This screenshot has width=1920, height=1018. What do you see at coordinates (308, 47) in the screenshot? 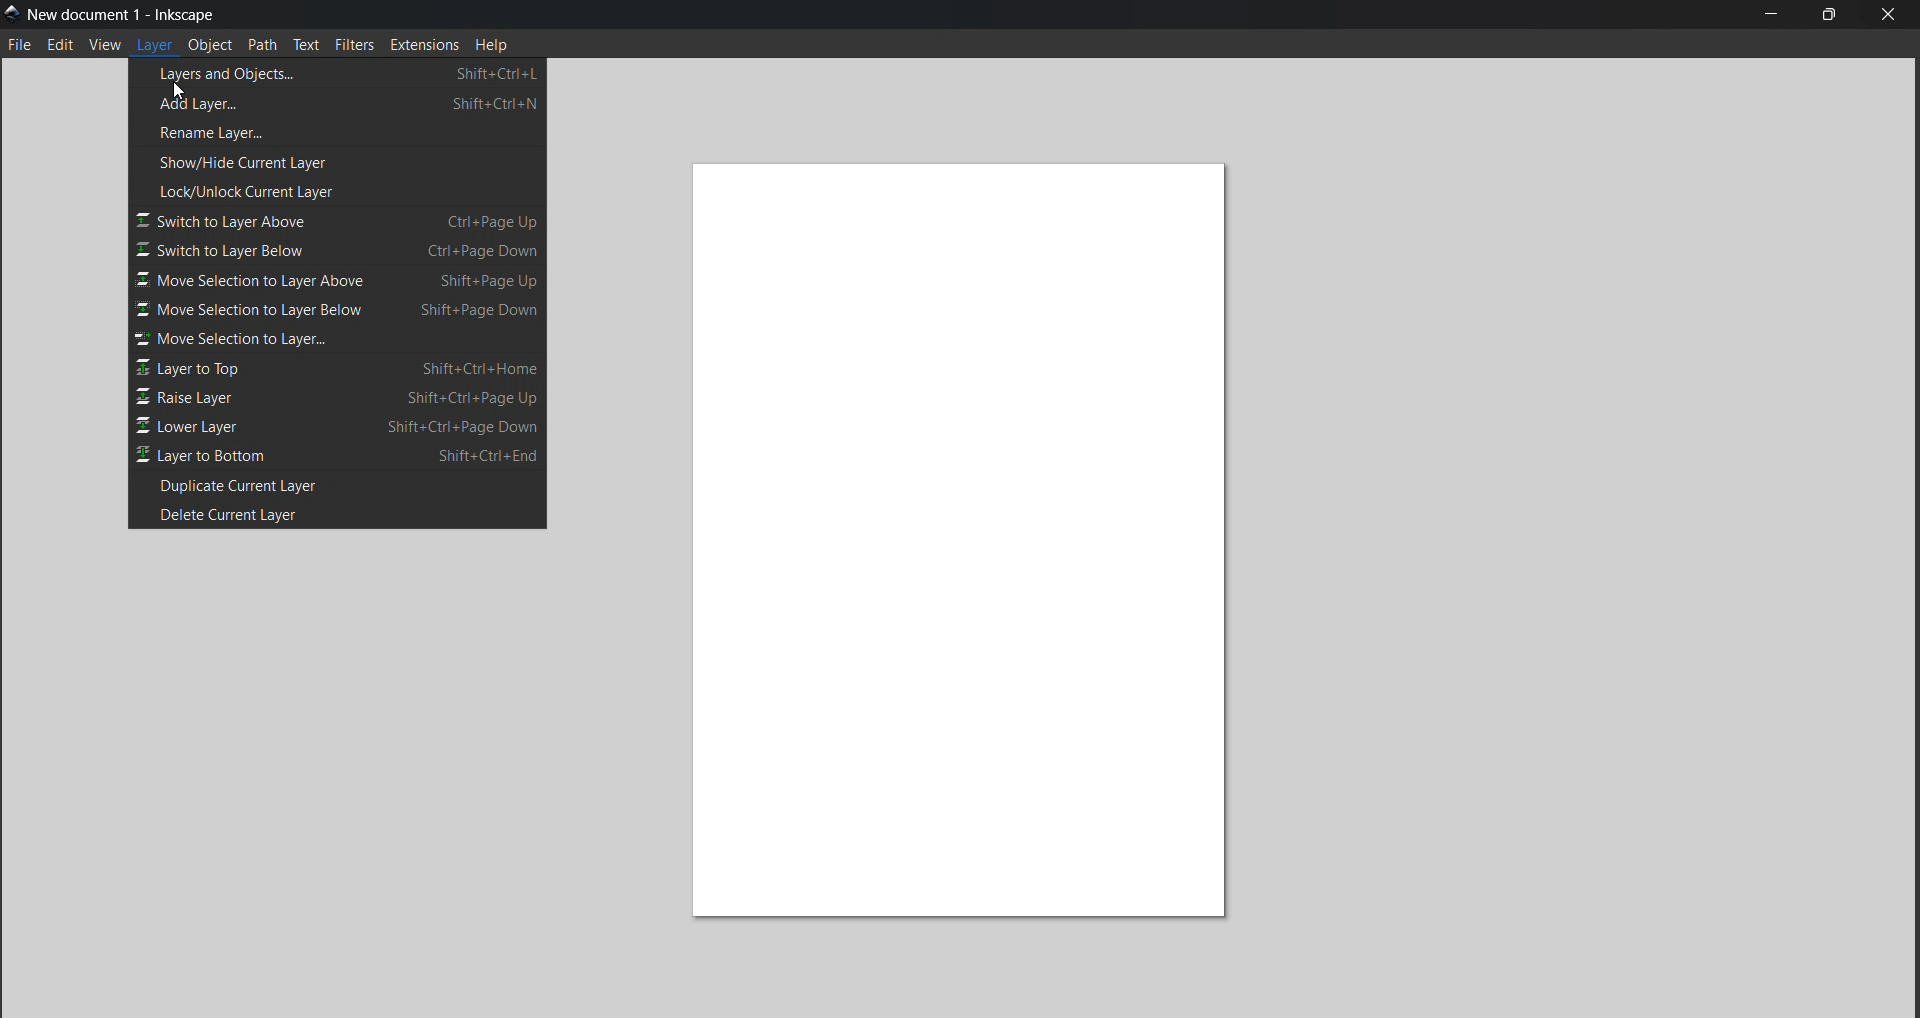
I see `text` at bounding box center [308, 47].